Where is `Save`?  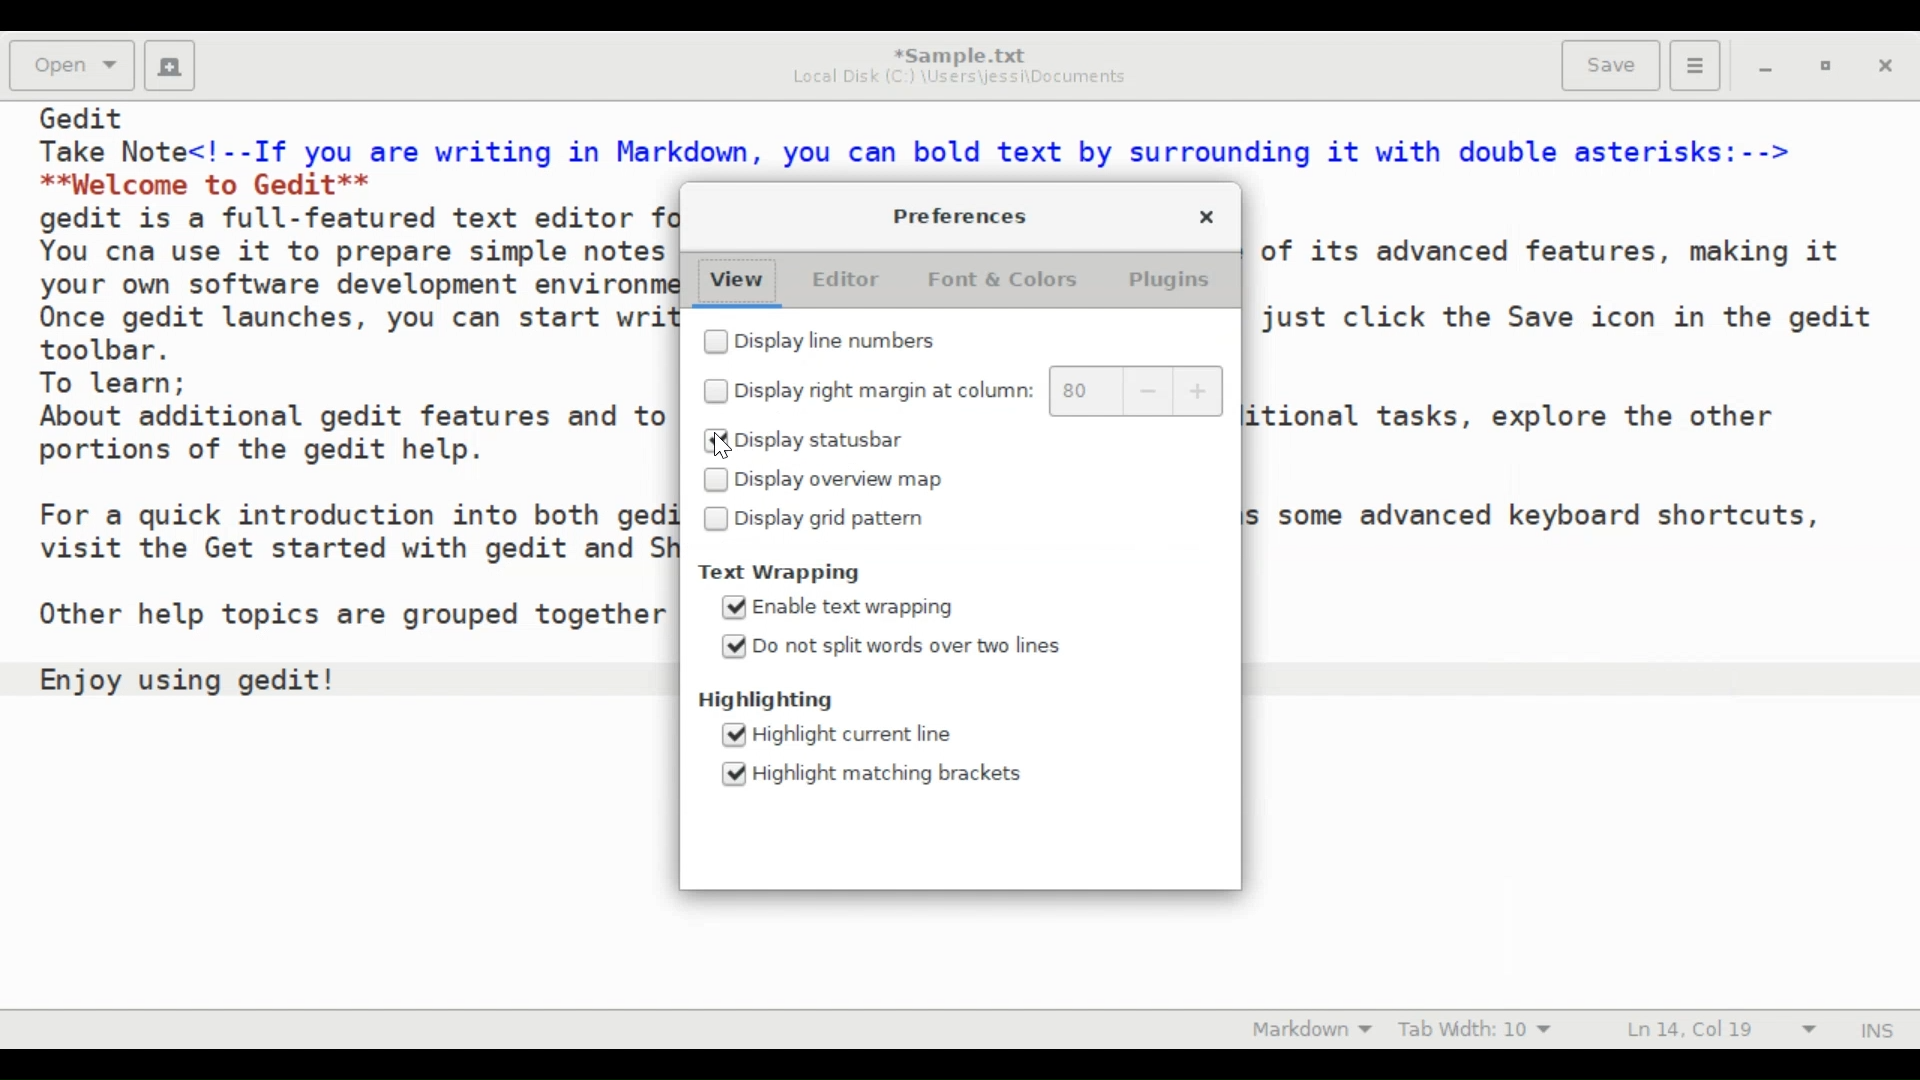 Save is located at coordinates (1610, 66).